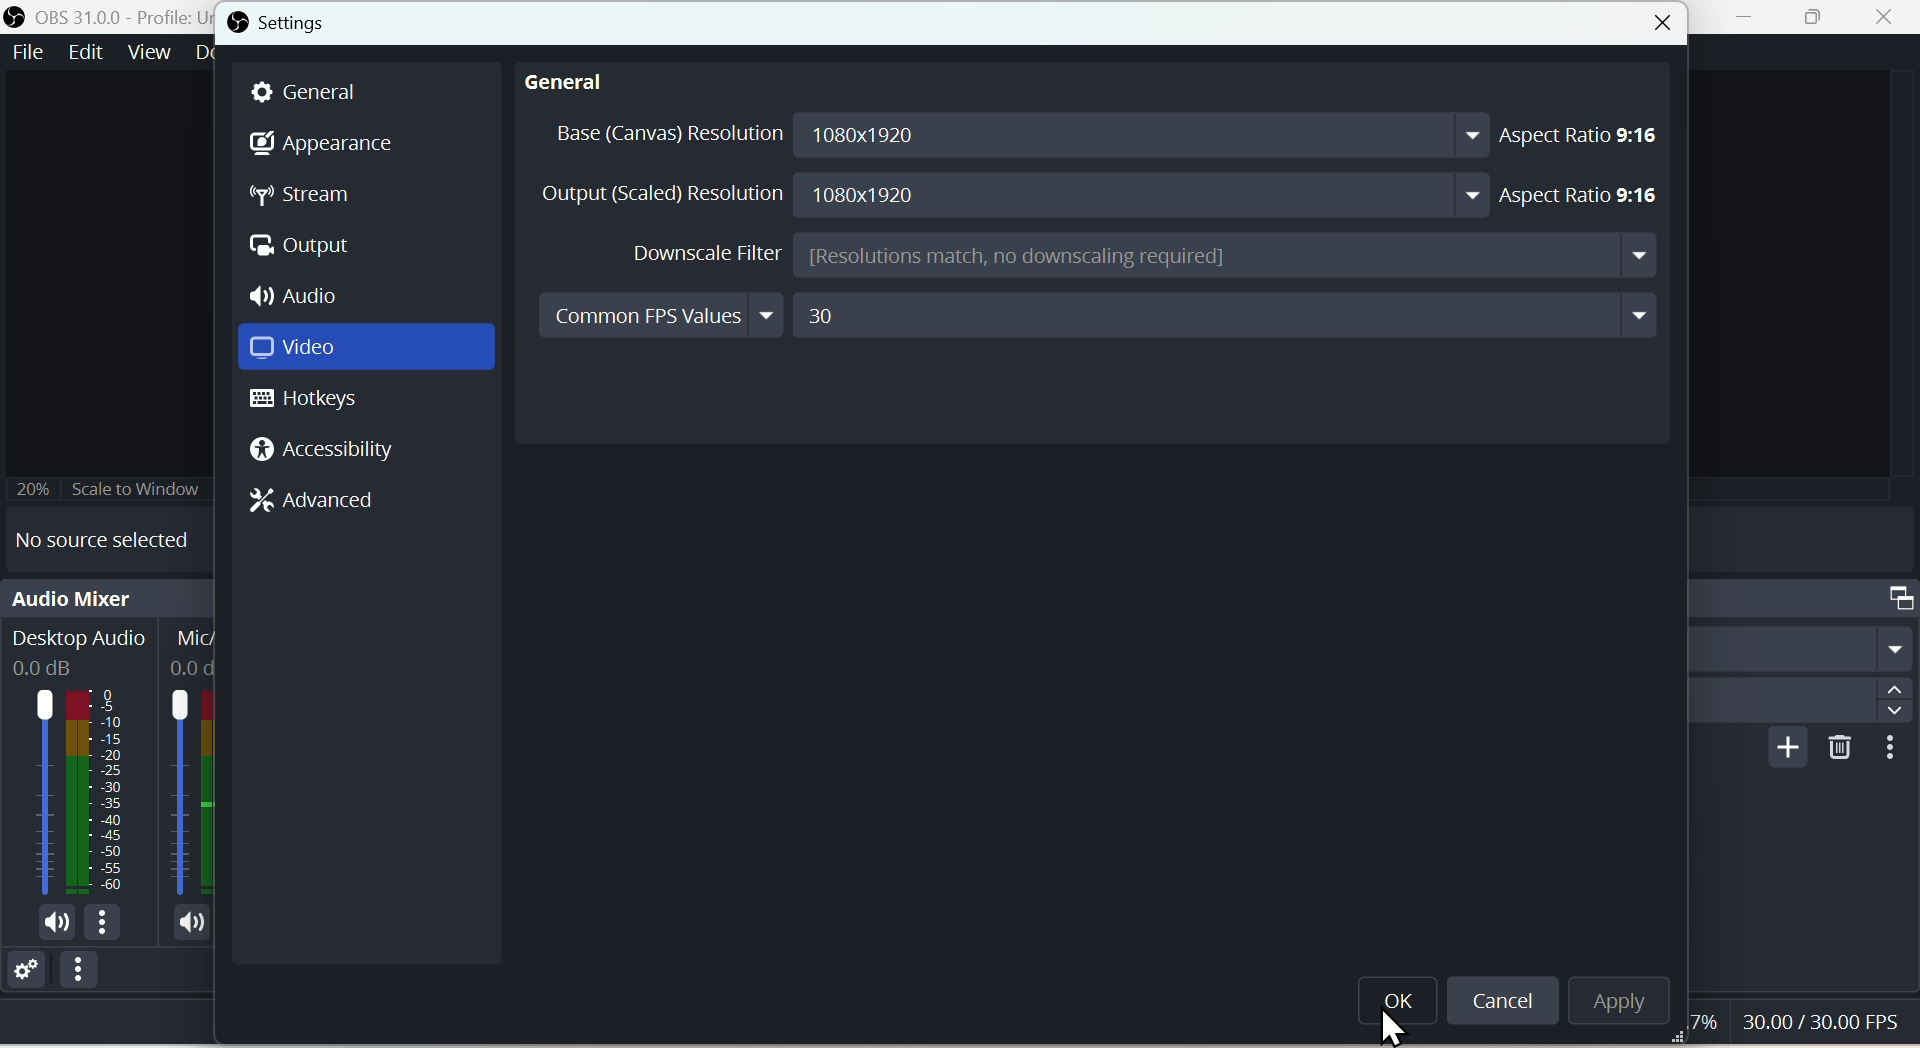  Describe the element at coordinates (1835, 749) in the screenshot. I see `Delete` at that location.